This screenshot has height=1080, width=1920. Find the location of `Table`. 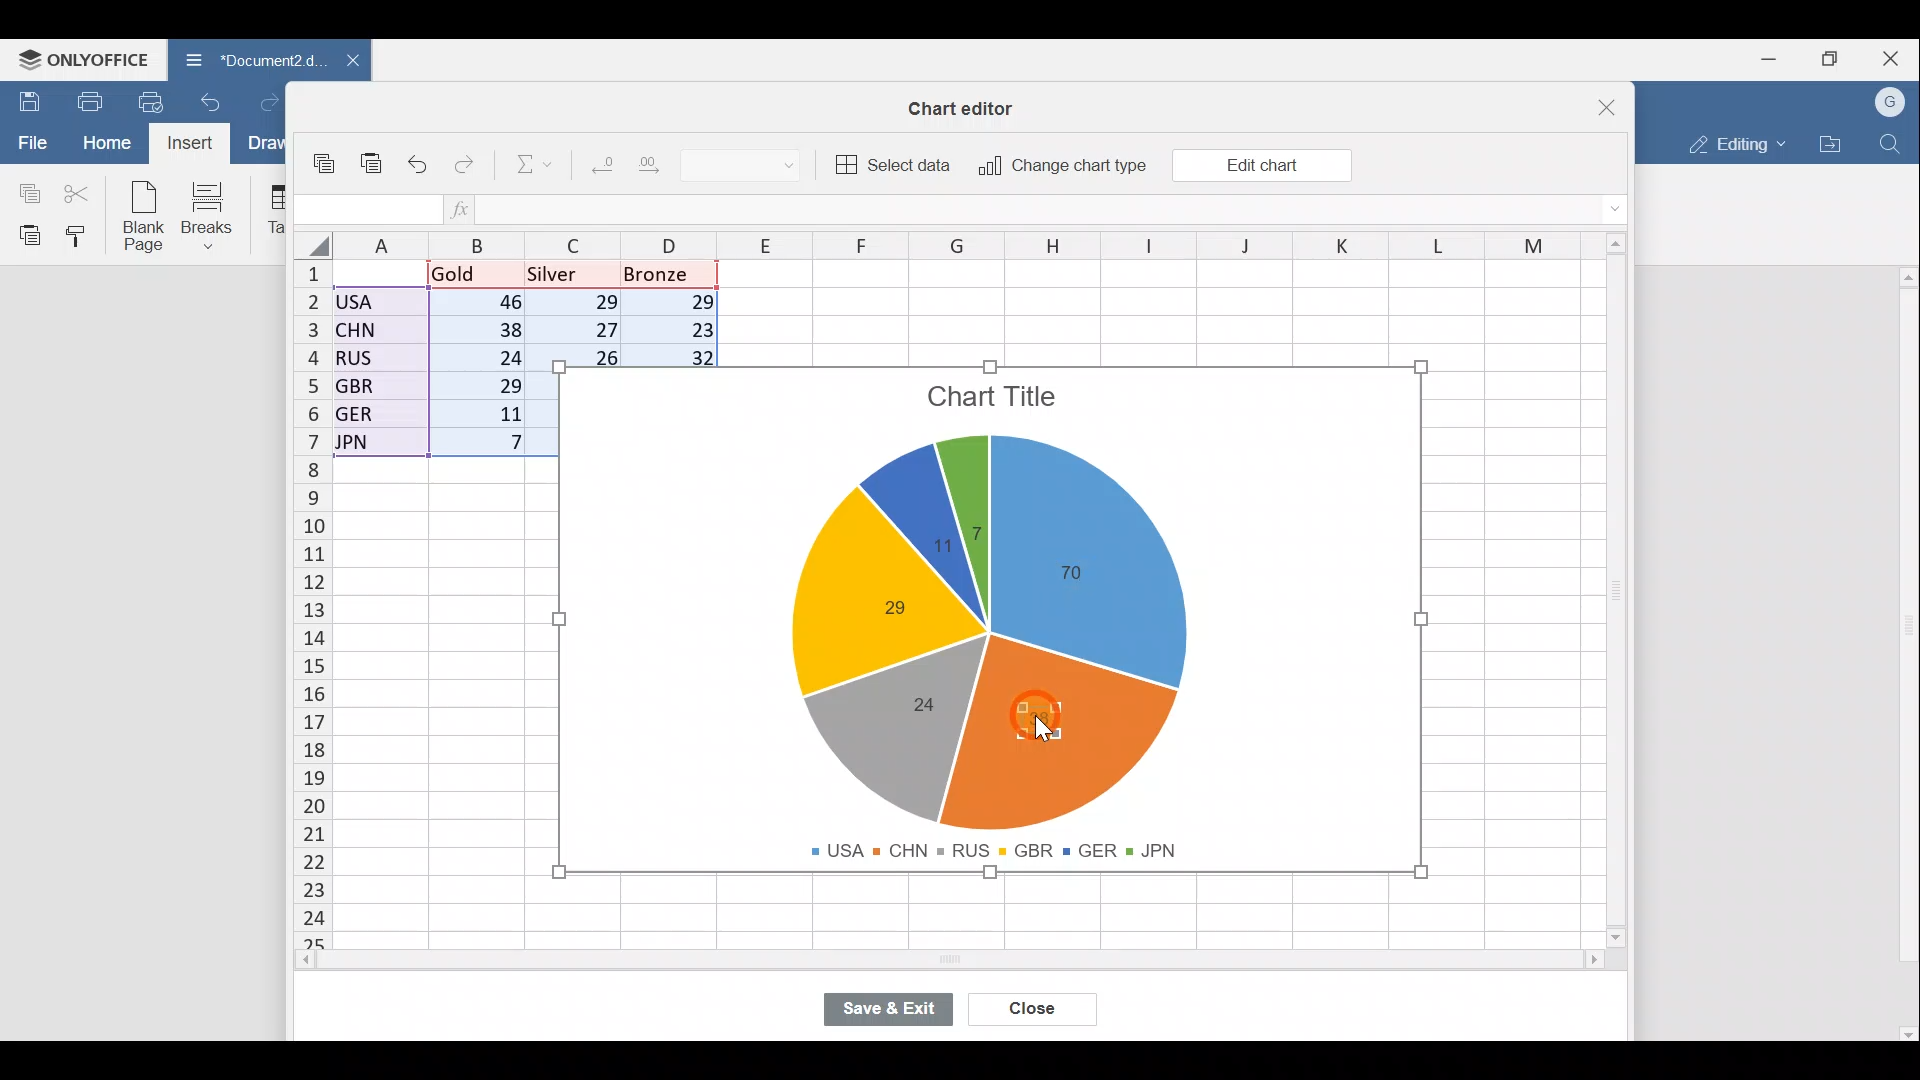

Table is located at coordinates (270, 210).